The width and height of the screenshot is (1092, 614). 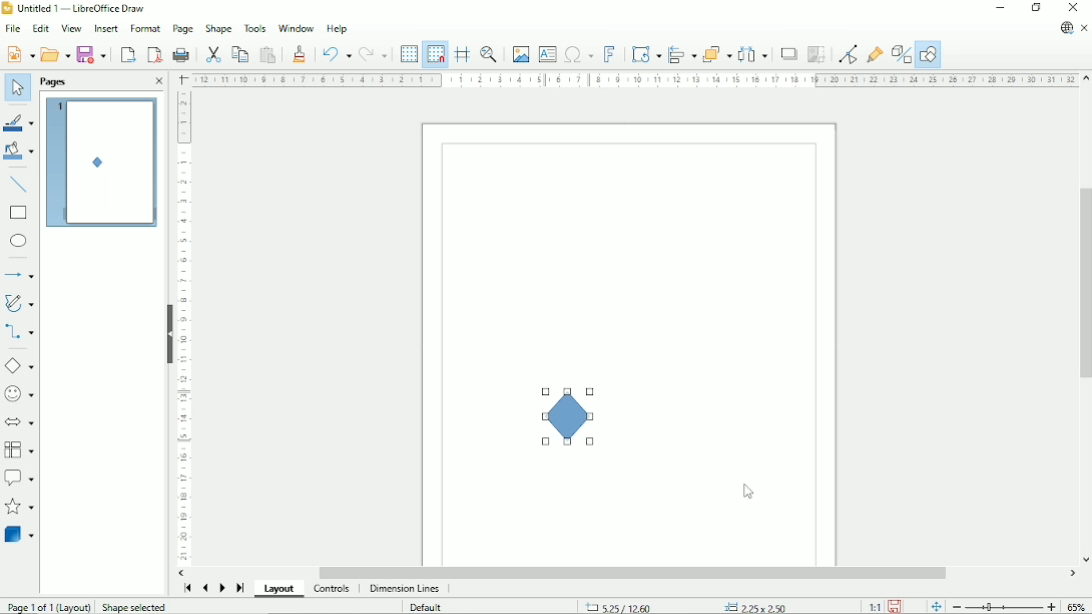 I want to click on Horizontal scroll button, so click(x=1073, y=575).